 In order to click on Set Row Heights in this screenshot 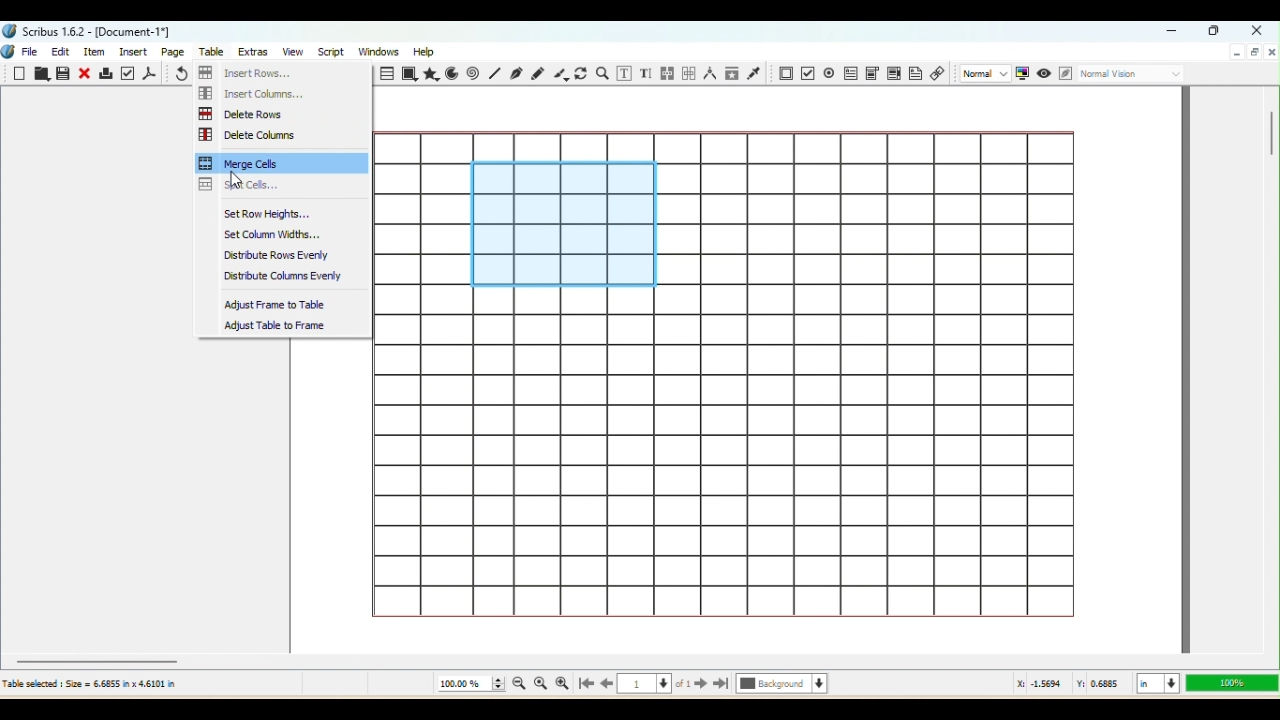, I will do `click(279, 215)`.